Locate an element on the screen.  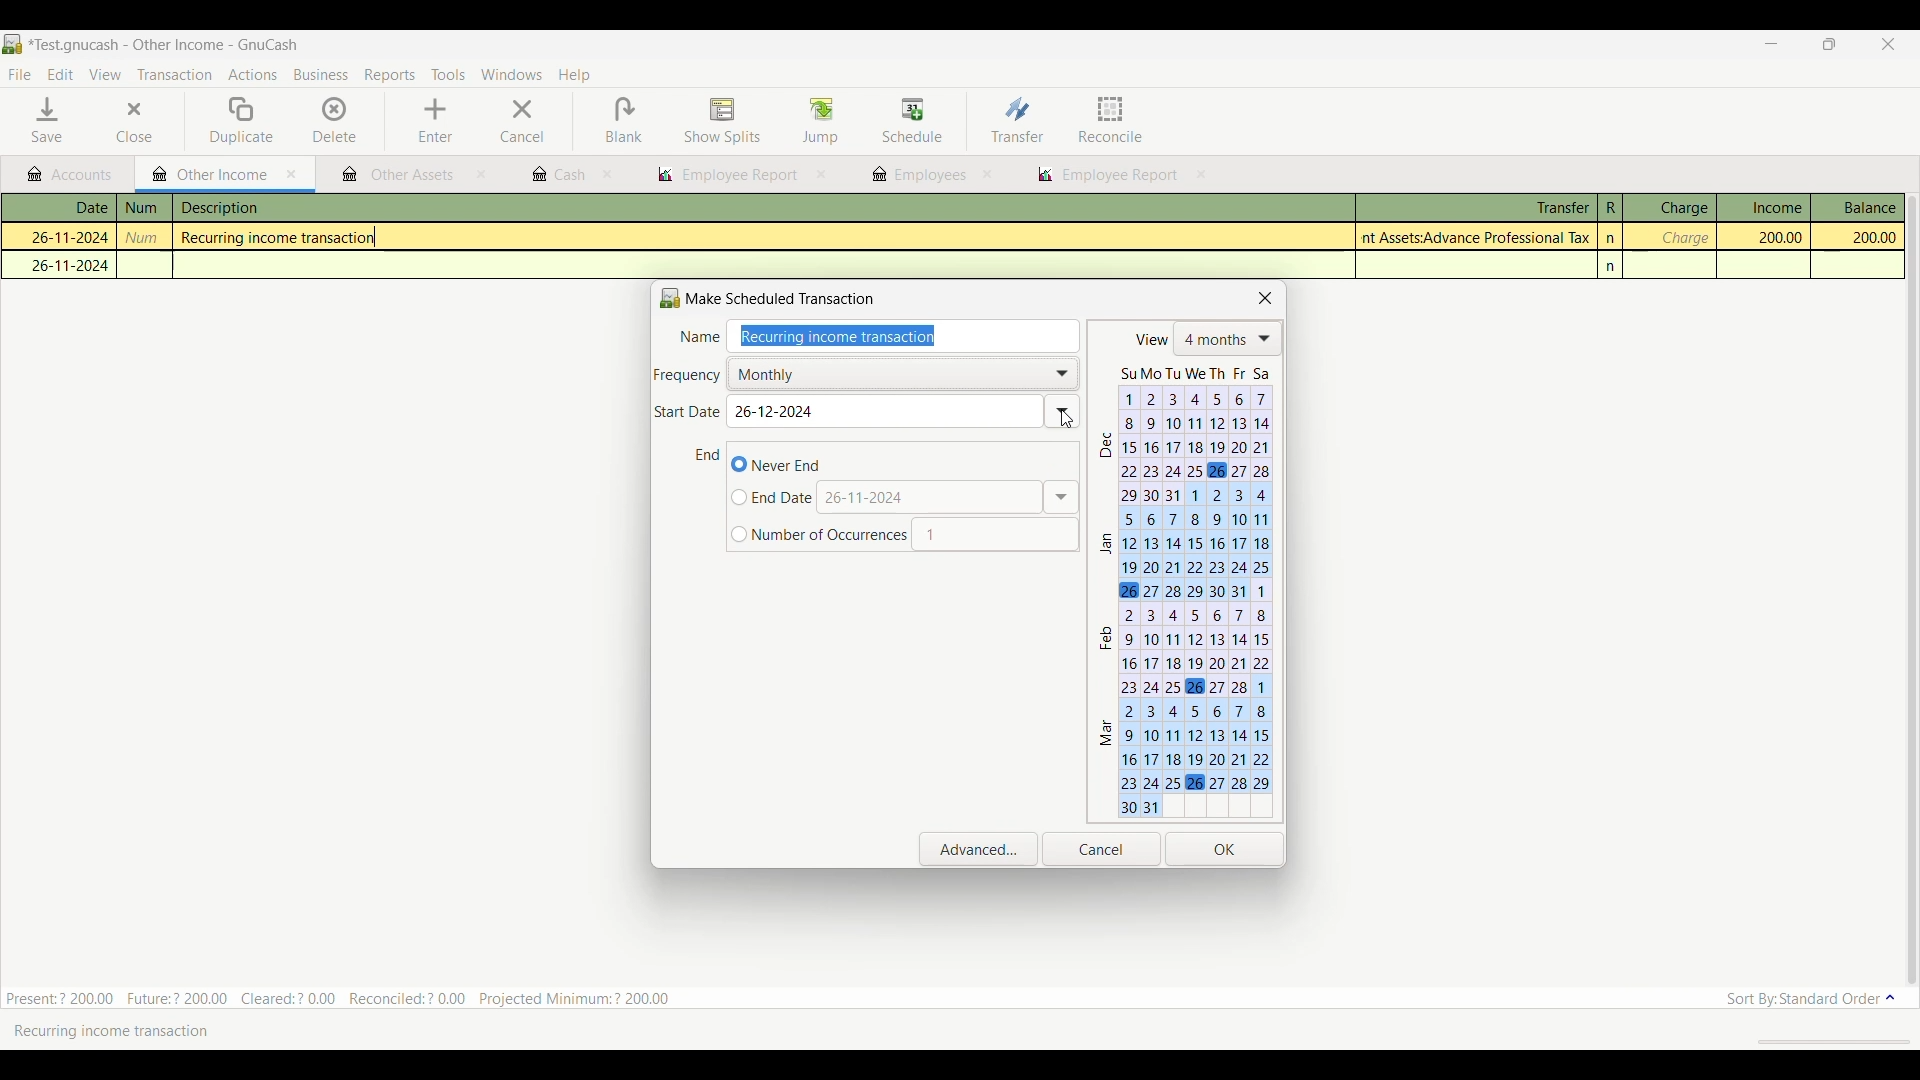
Delete is located at coordinates (335, 119).